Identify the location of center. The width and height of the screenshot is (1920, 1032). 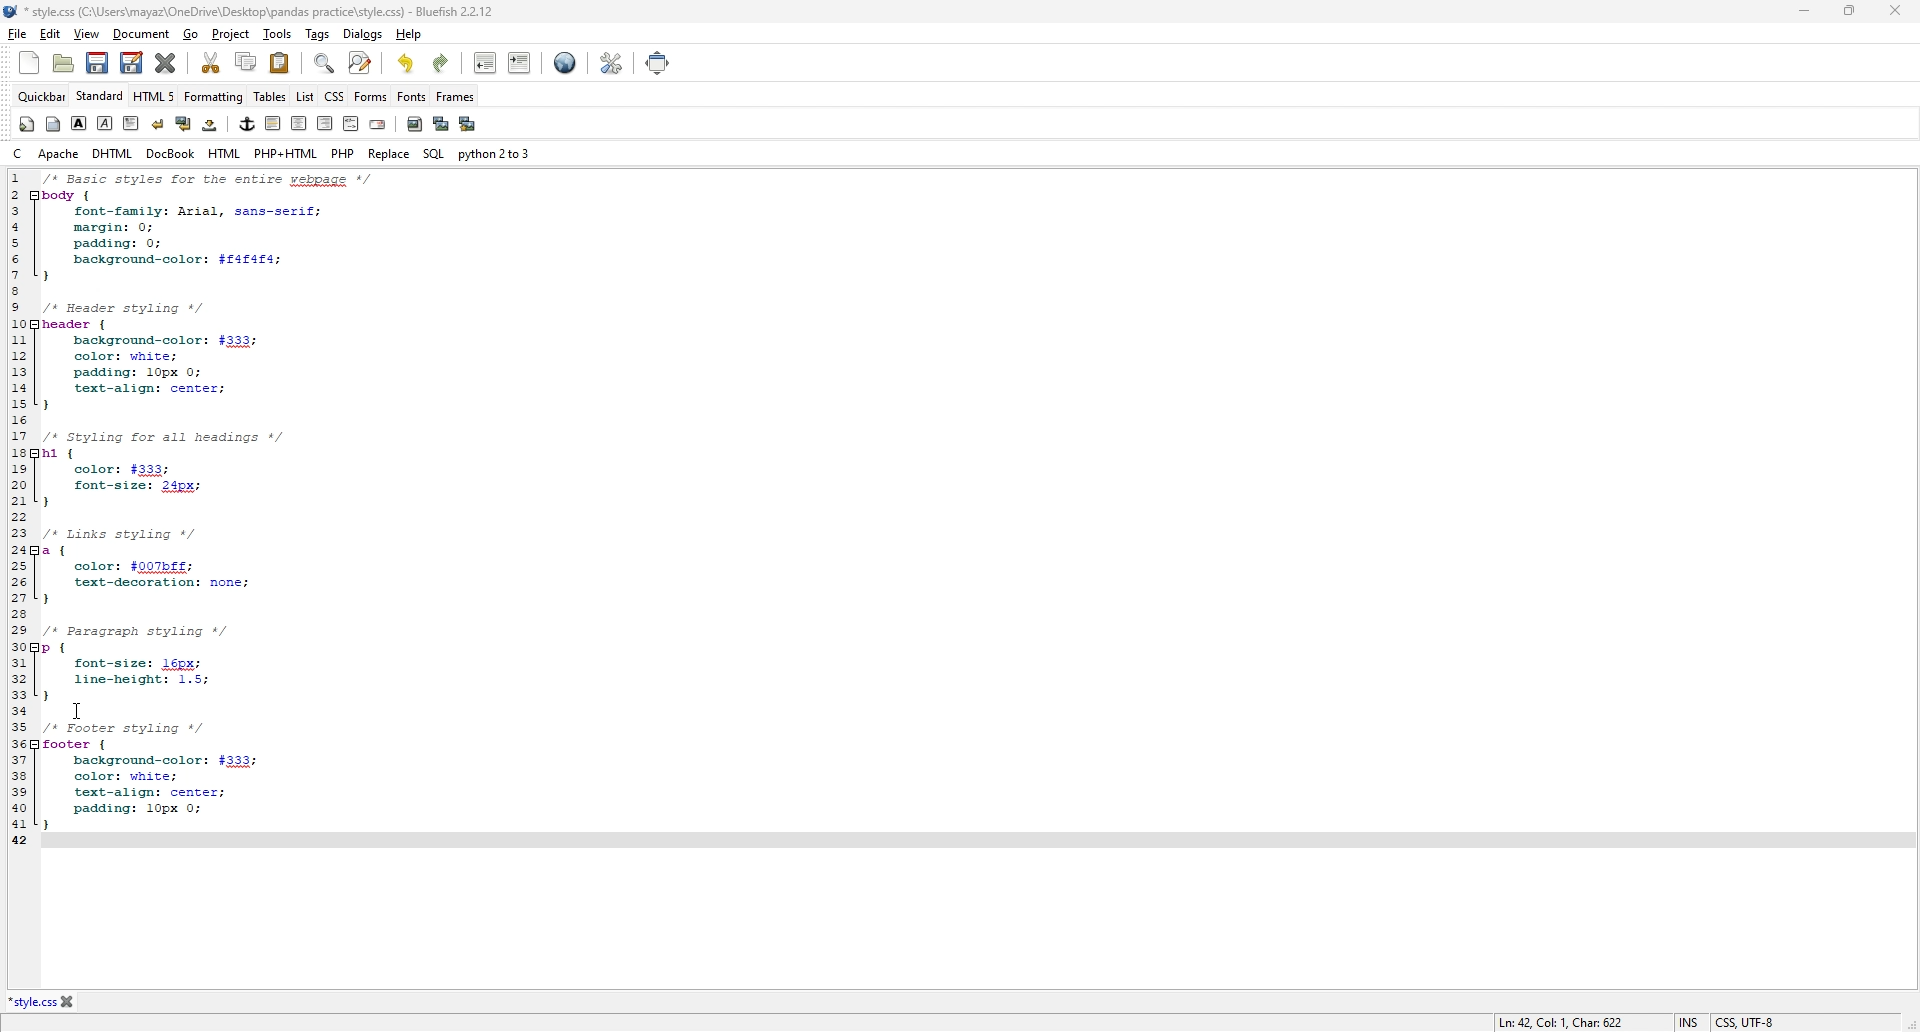
(299, 124).